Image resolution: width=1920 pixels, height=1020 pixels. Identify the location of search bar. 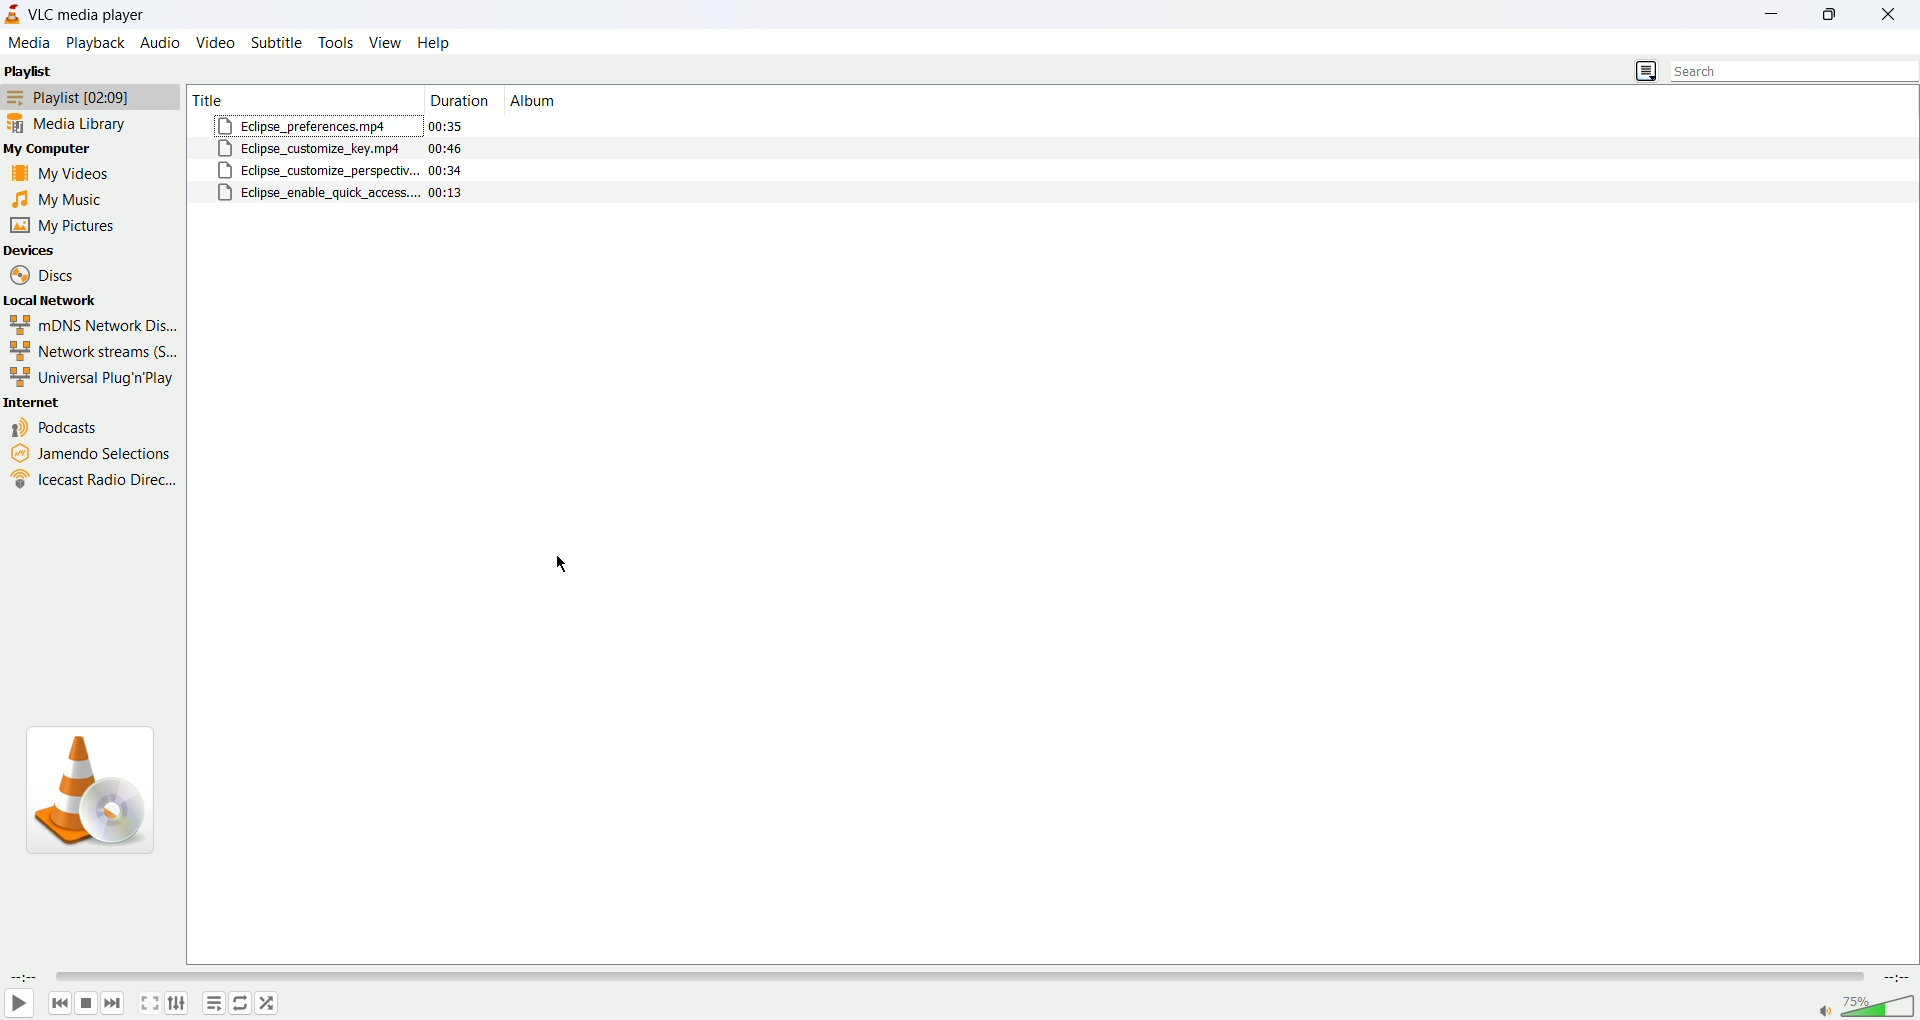
(1793, 69).